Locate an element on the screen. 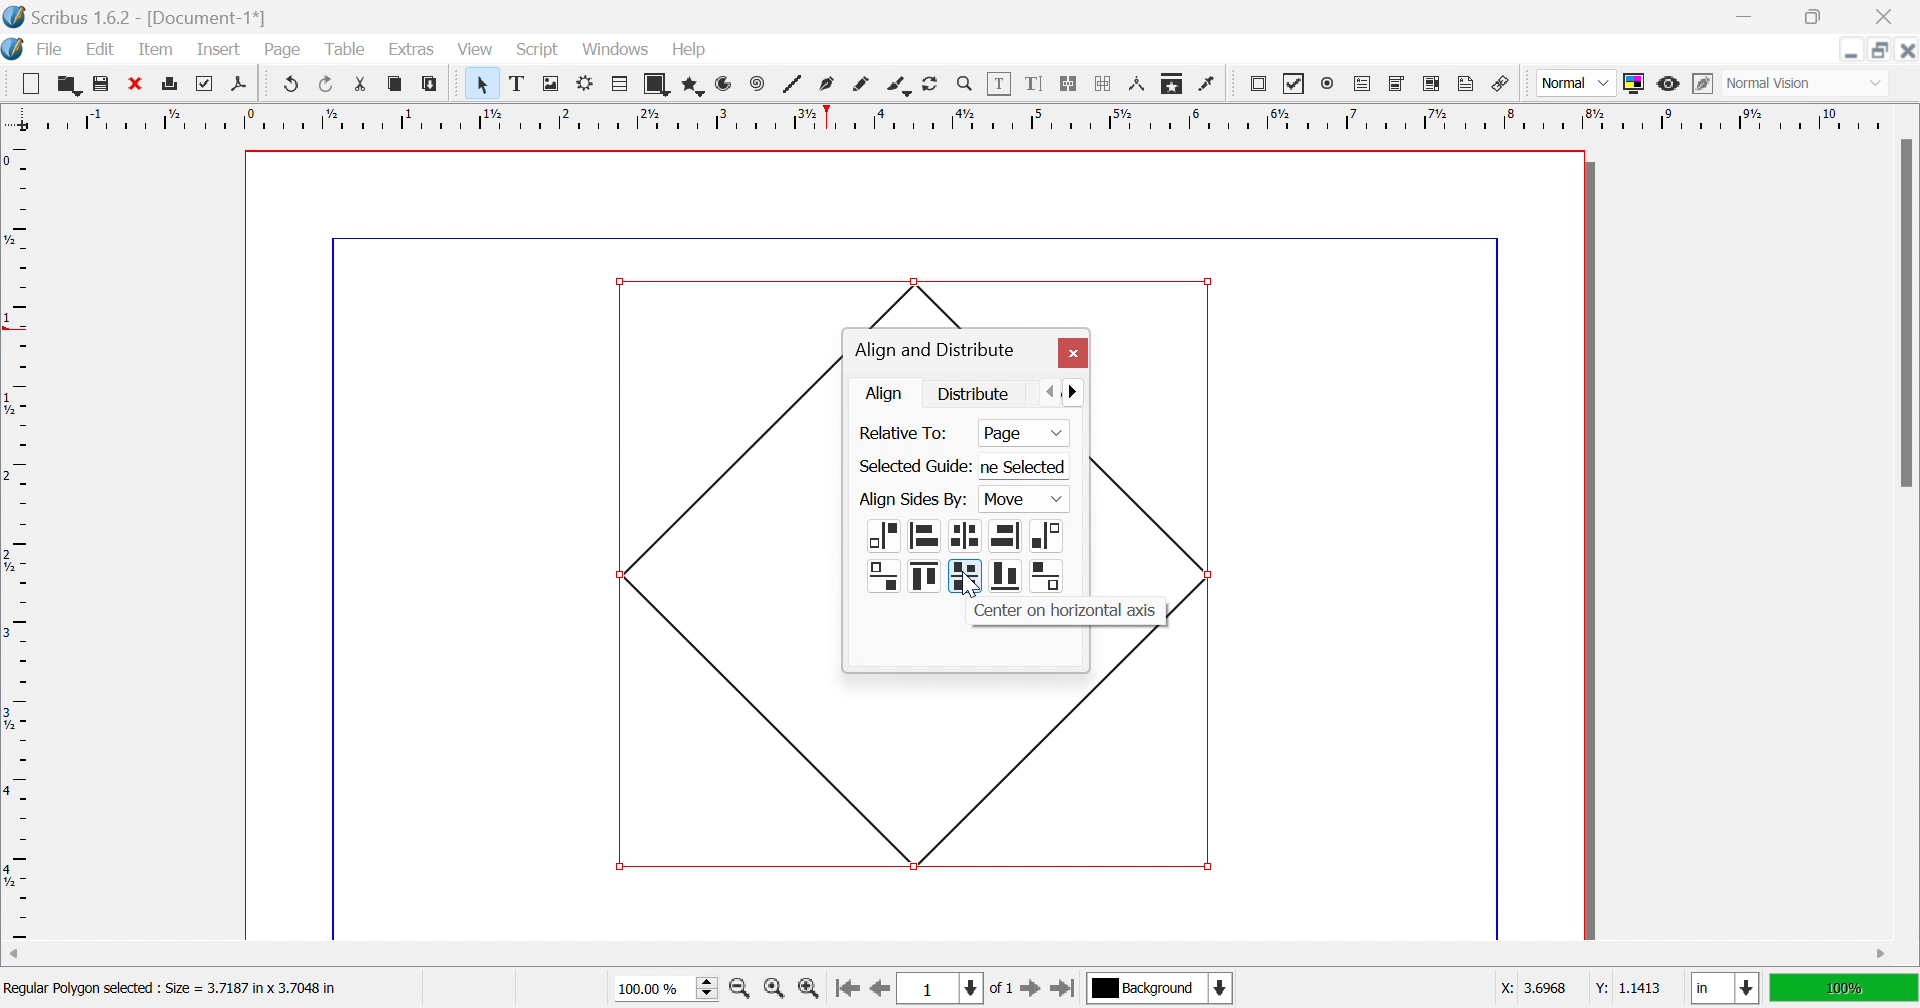 This screenshot has width=1920, height=1008. Zoom in or out is located at coordinates (965, 82).